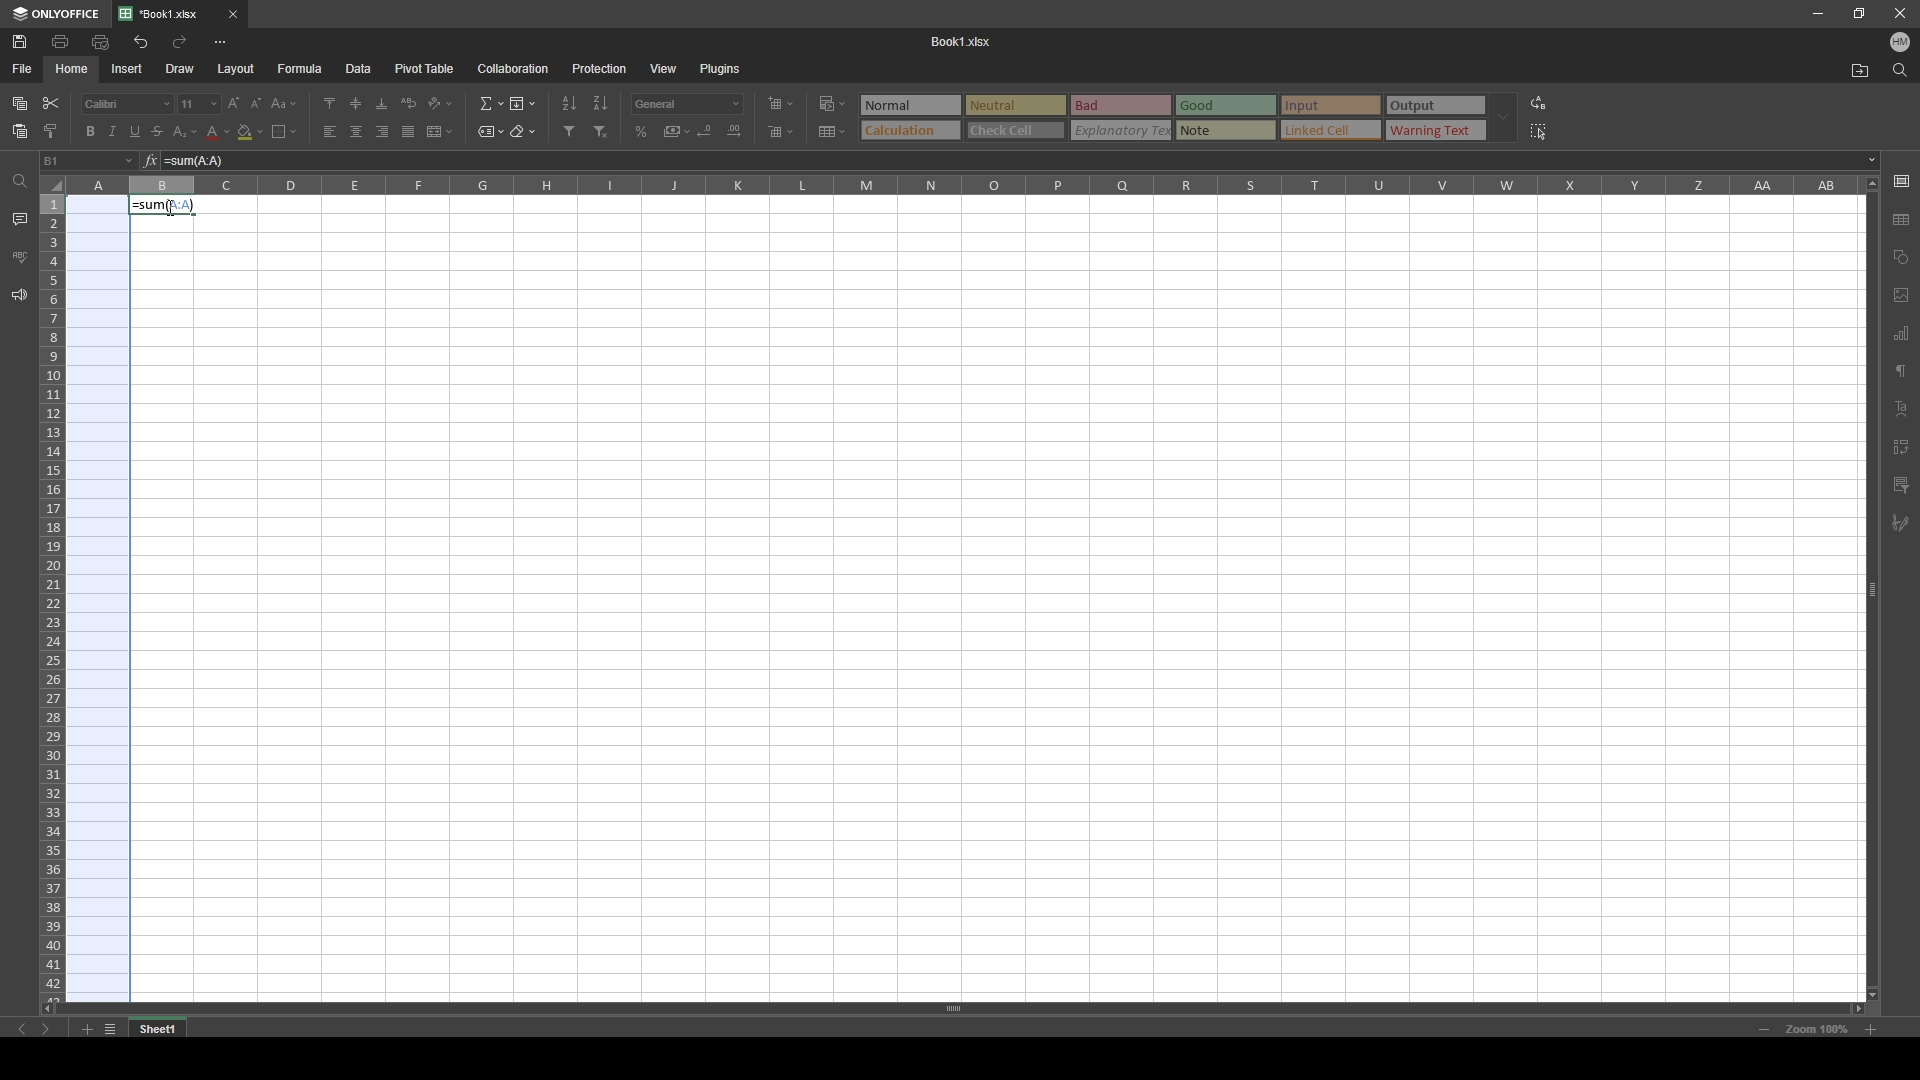 The image size is (1920, 1080). What do you see at coordinates (181, 68) in the screenshot?
I see `draw` at bounding box center [181, 68].